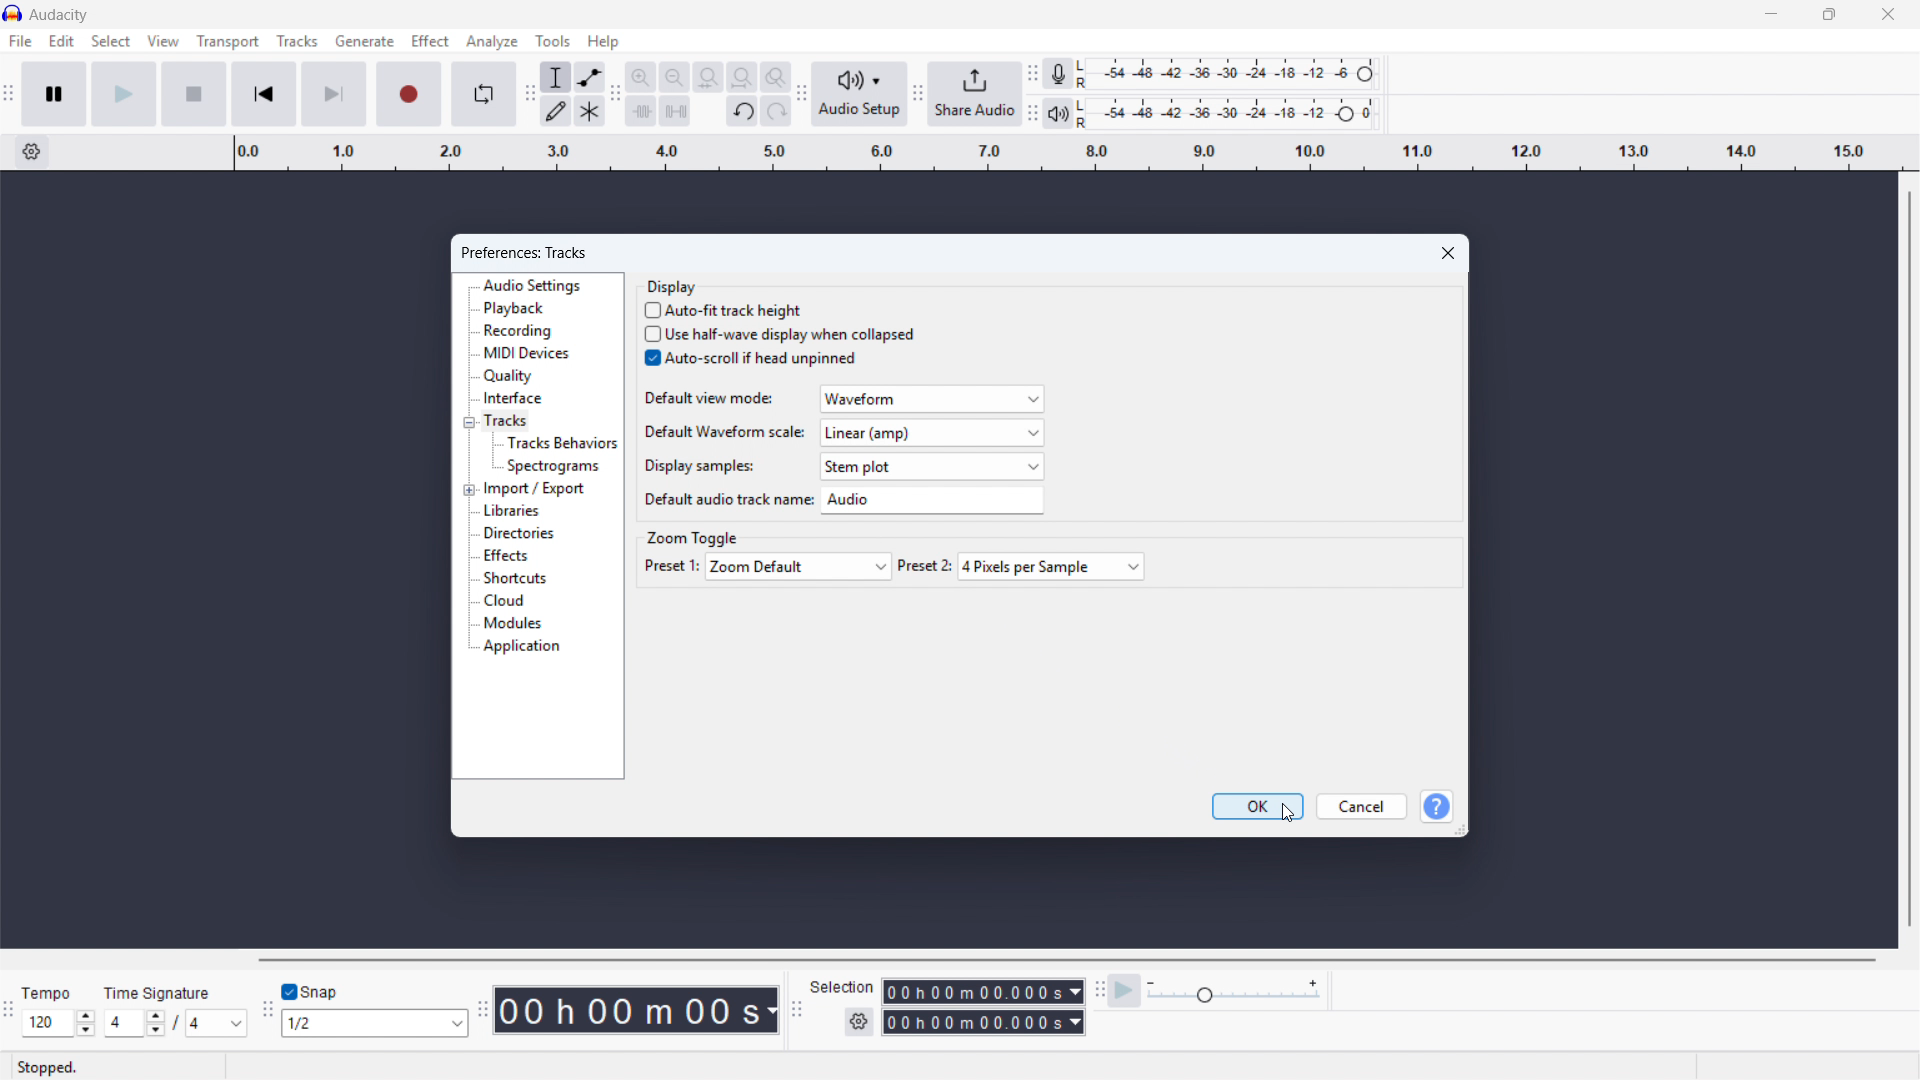  Describe the element at coordinates (48, 1069) in the screenshot. I see `stopped` at that location.